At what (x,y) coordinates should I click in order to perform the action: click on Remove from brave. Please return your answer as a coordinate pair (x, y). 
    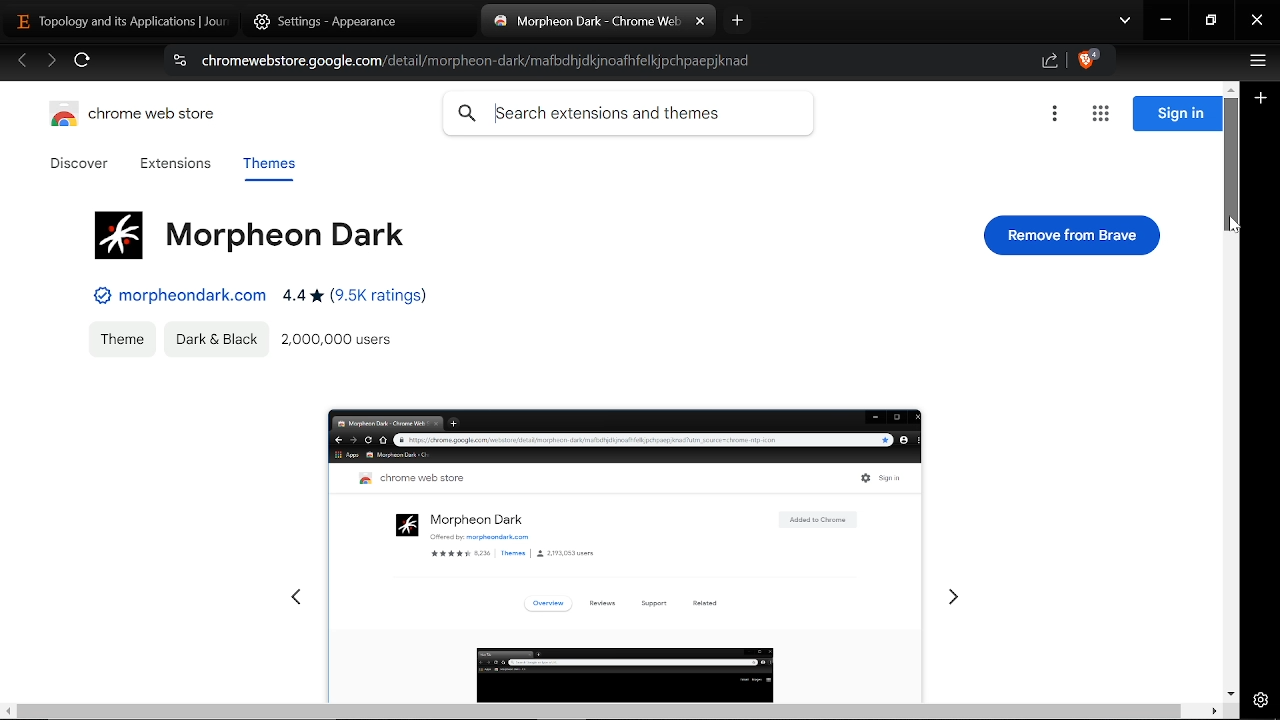
    Looking at the image, I should click on (1073, 235).